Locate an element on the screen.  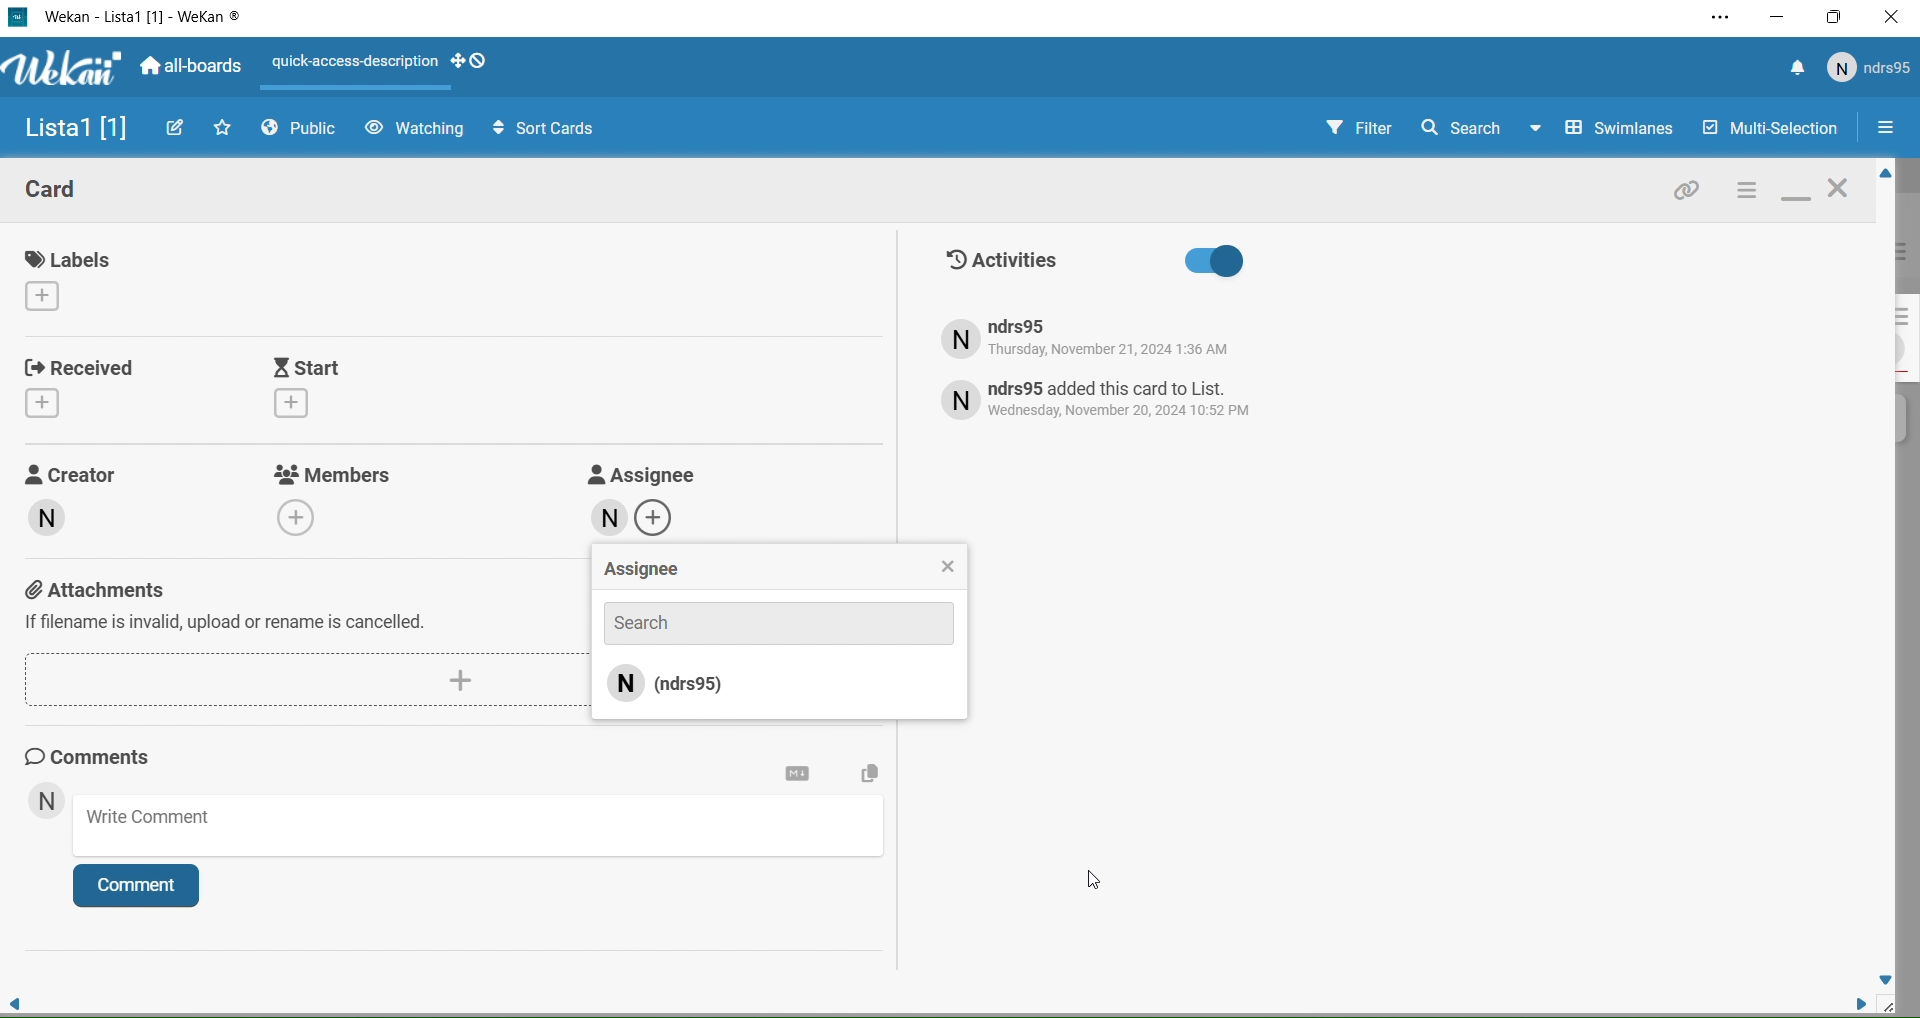
Search is located at coordinates (1460, 127).